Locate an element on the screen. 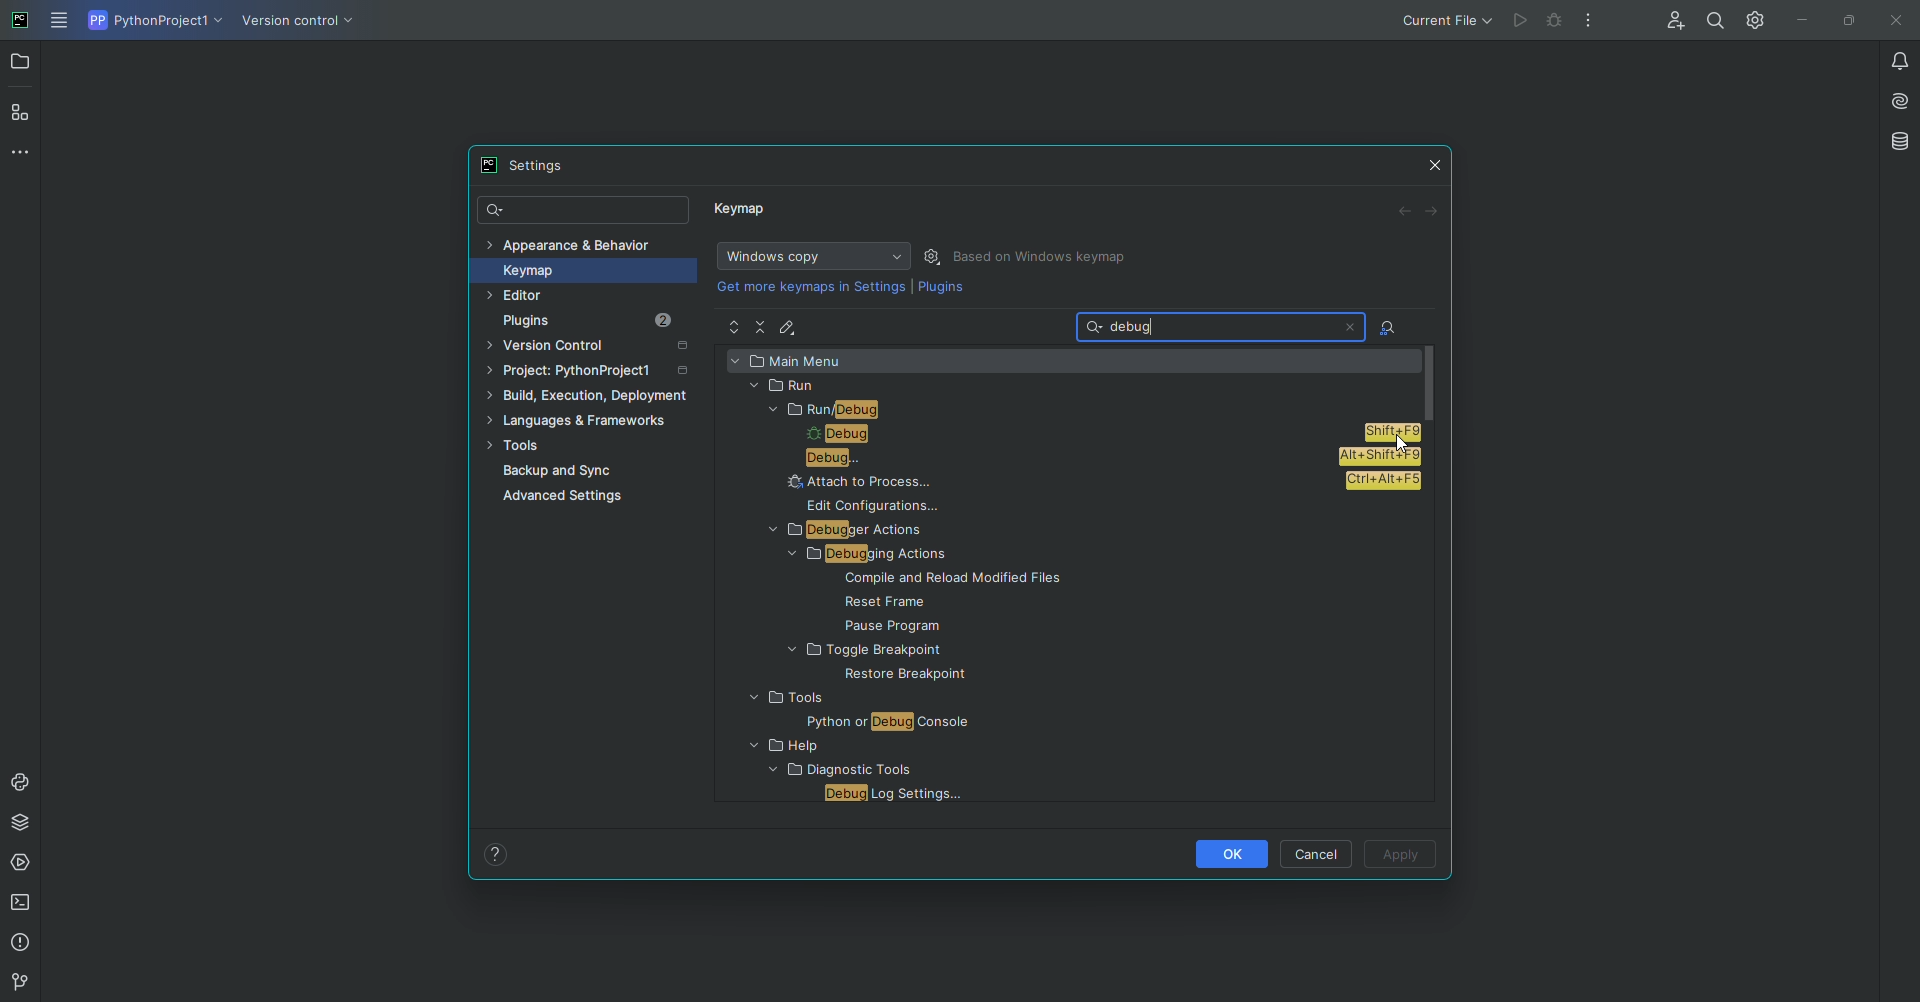 The width and height of the screenshot is (1920, 1002). FILE NAME is located at coordinates (886, 675).